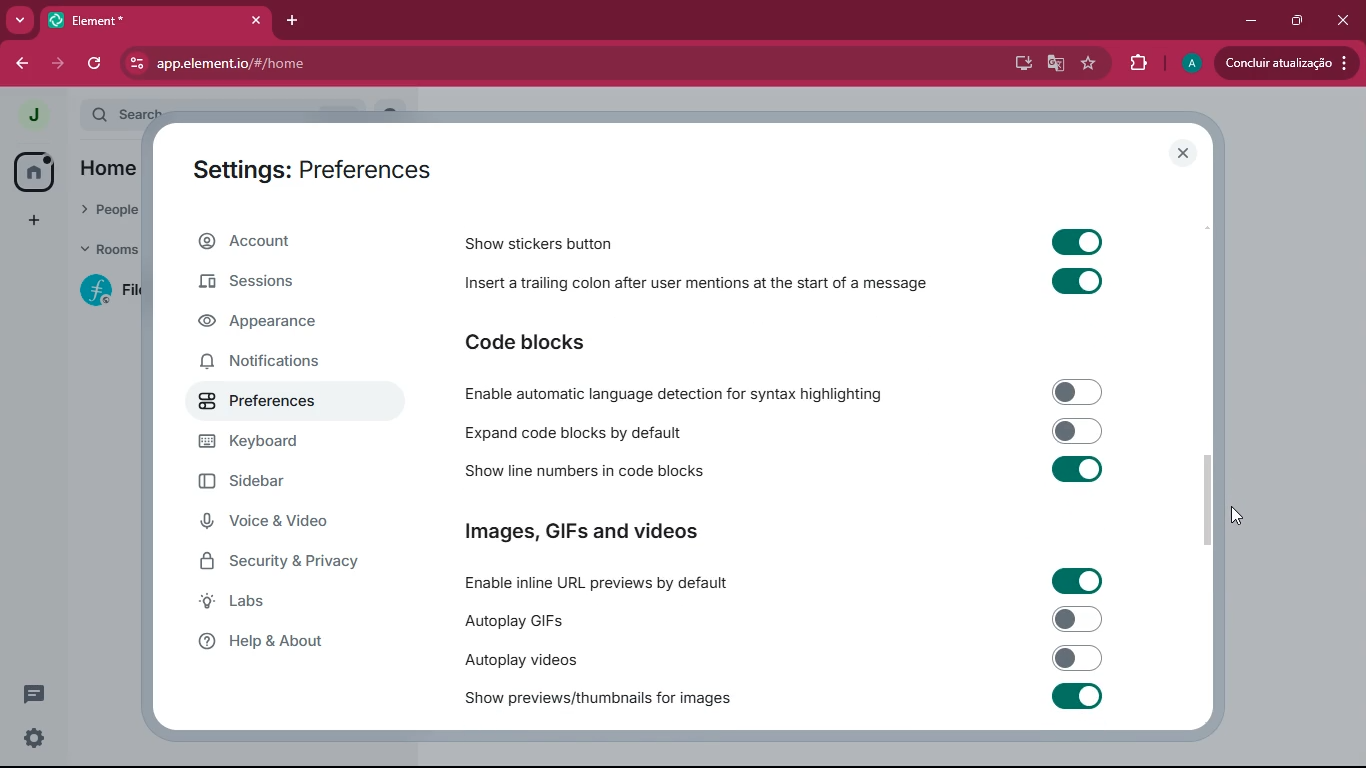 The height and width of the screenshot is (768, 1366). What do you see at coordinates (575, 432) in the screenshot?
I see `code blocks` at bounding box center [575, 432].